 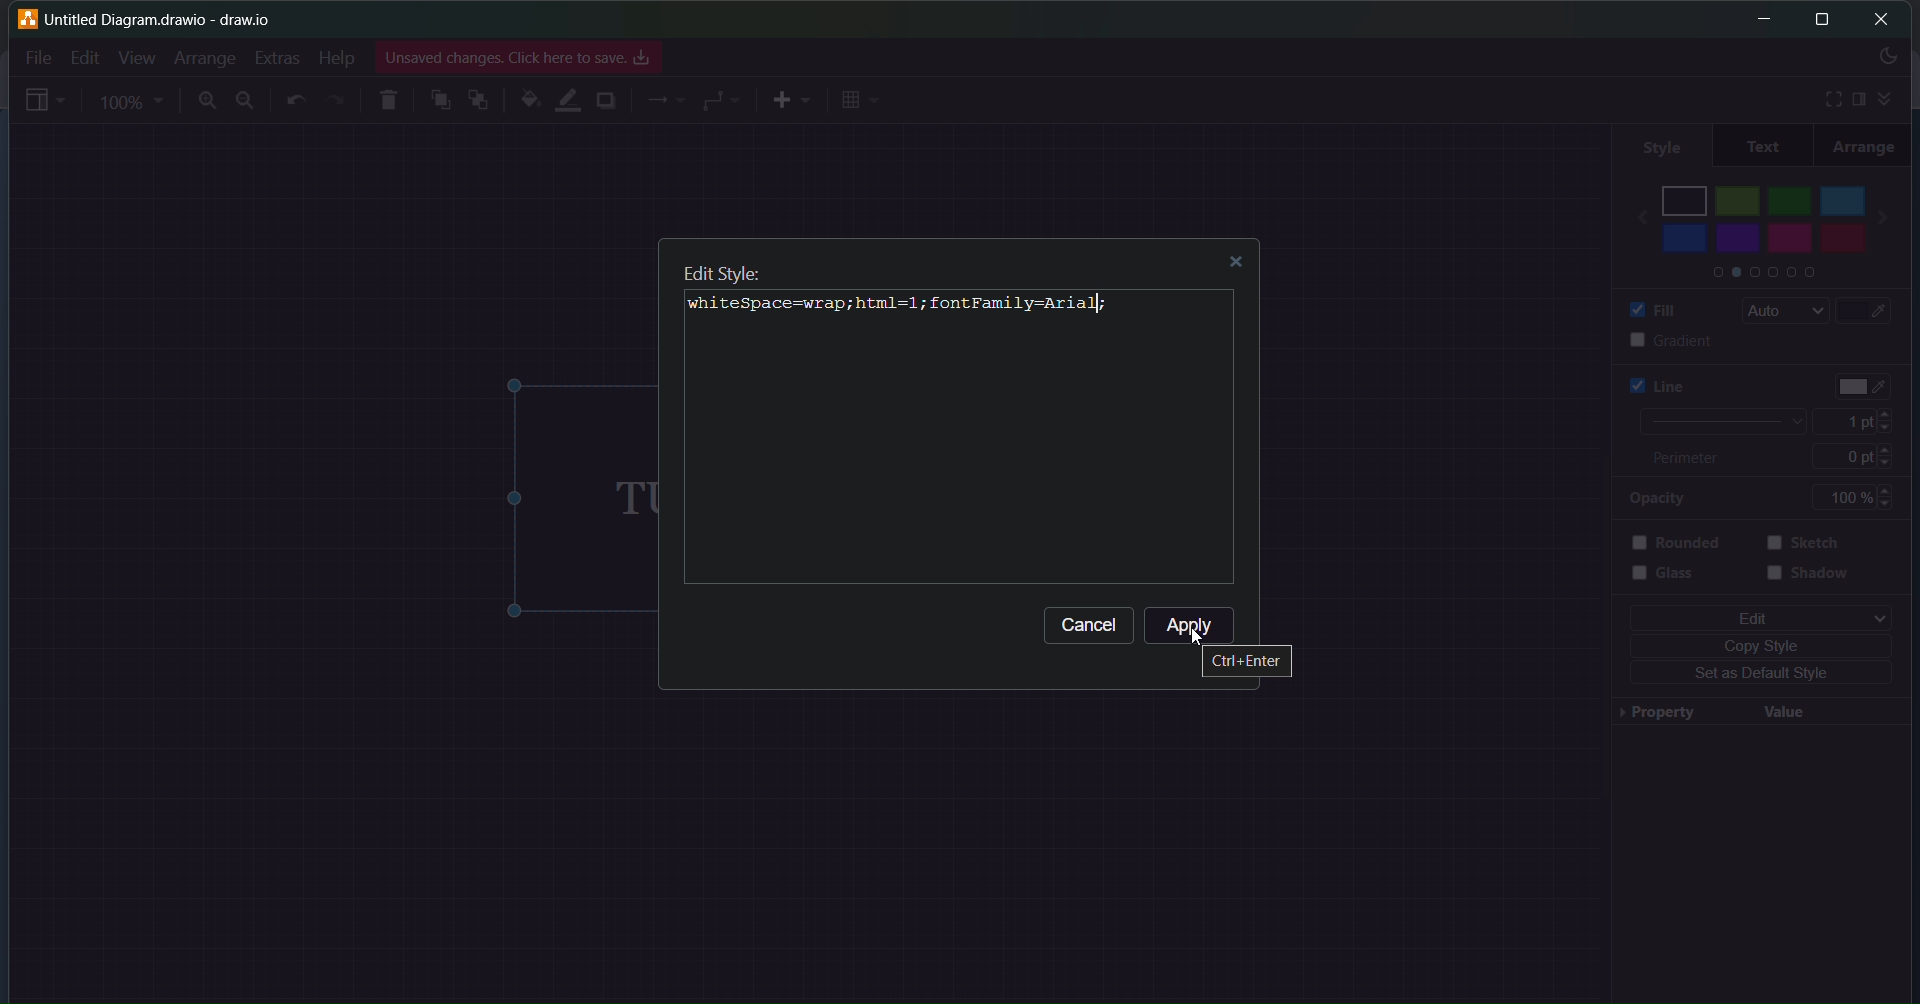 I want to click on whi teSpace=wrap;html=1; fontFamily=Arial;, so click(x=907, y=308).